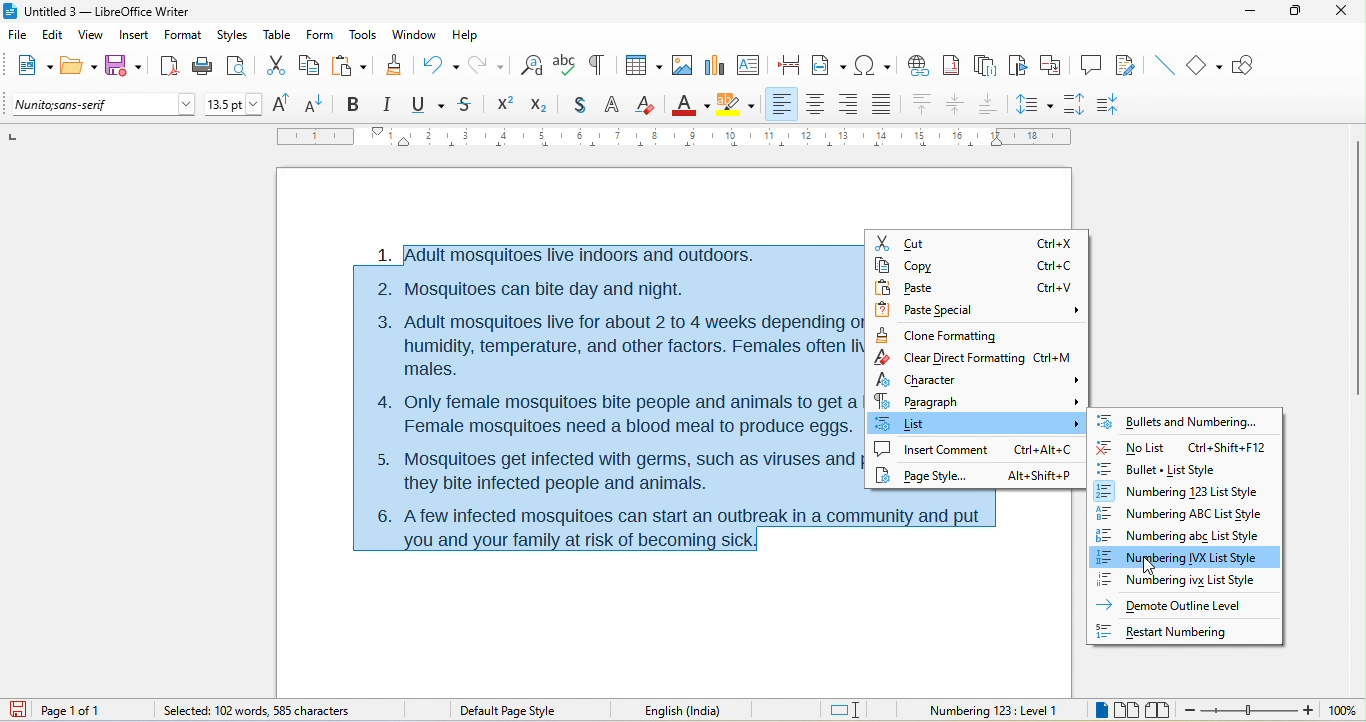 Image resolution: width=1366 pixels, height=722 pixels. What do you see at coordinates (29, 68) in the screenshot?
I see `new` at bounding box center [29, 68].